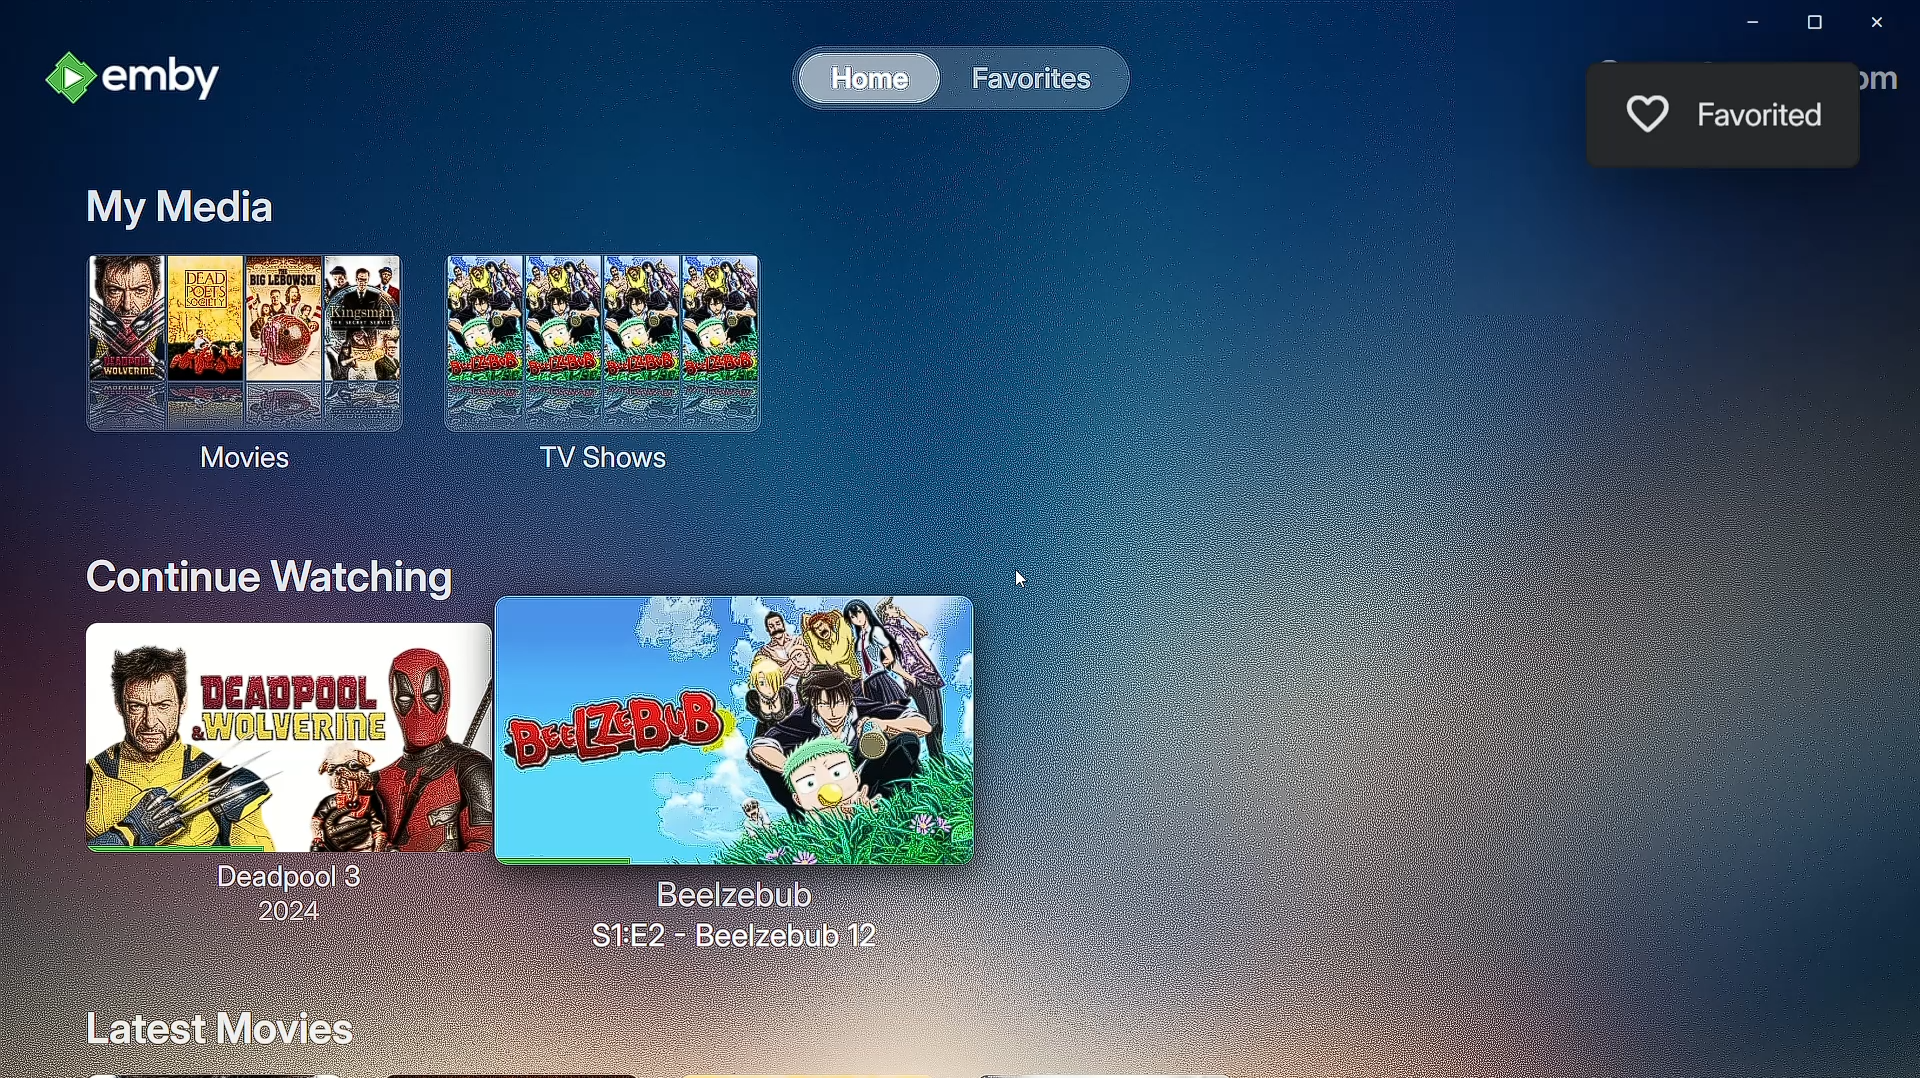 The width and height of the screenshot is (1920, 1078). Describe the element at coordinates (284, 913) in the screenshot. I see `2024` at that location.